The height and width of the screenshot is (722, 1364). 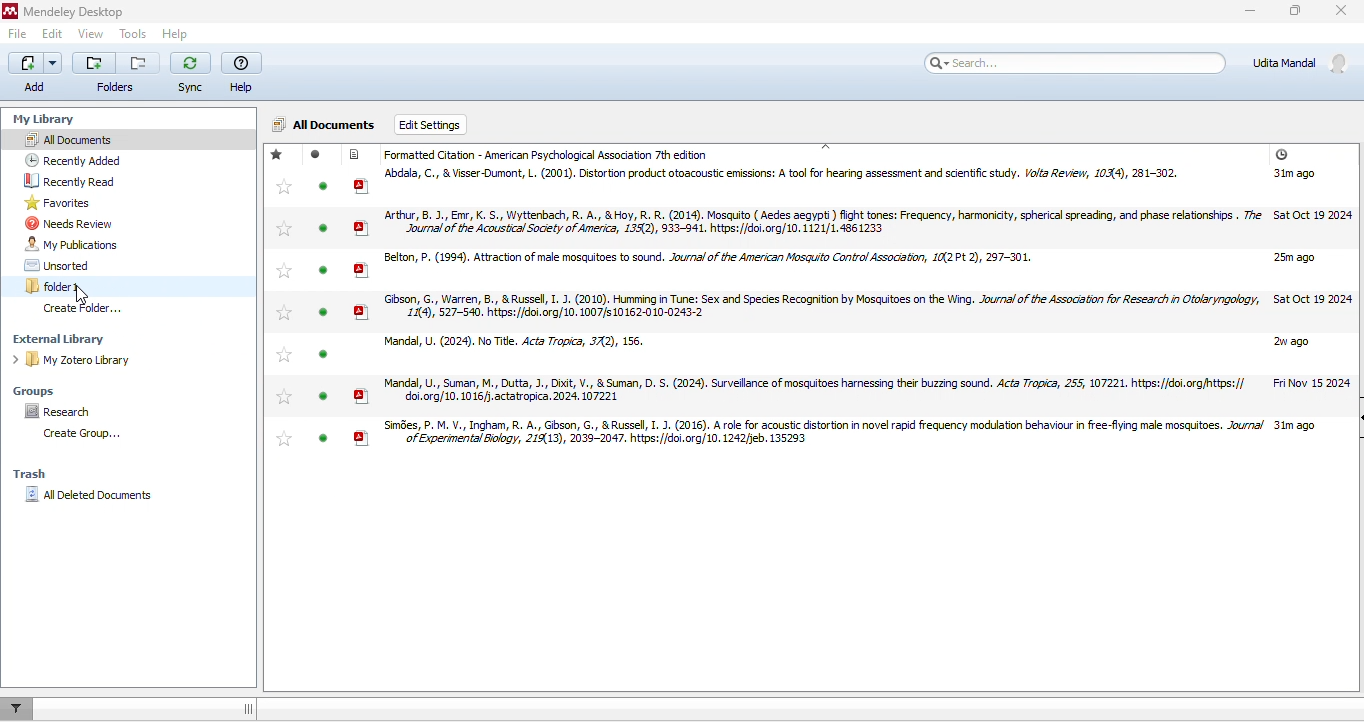 What do you see at coordinates (849, 436) in the screenshot?
I see `research articles` at bounding box center [849, 436].